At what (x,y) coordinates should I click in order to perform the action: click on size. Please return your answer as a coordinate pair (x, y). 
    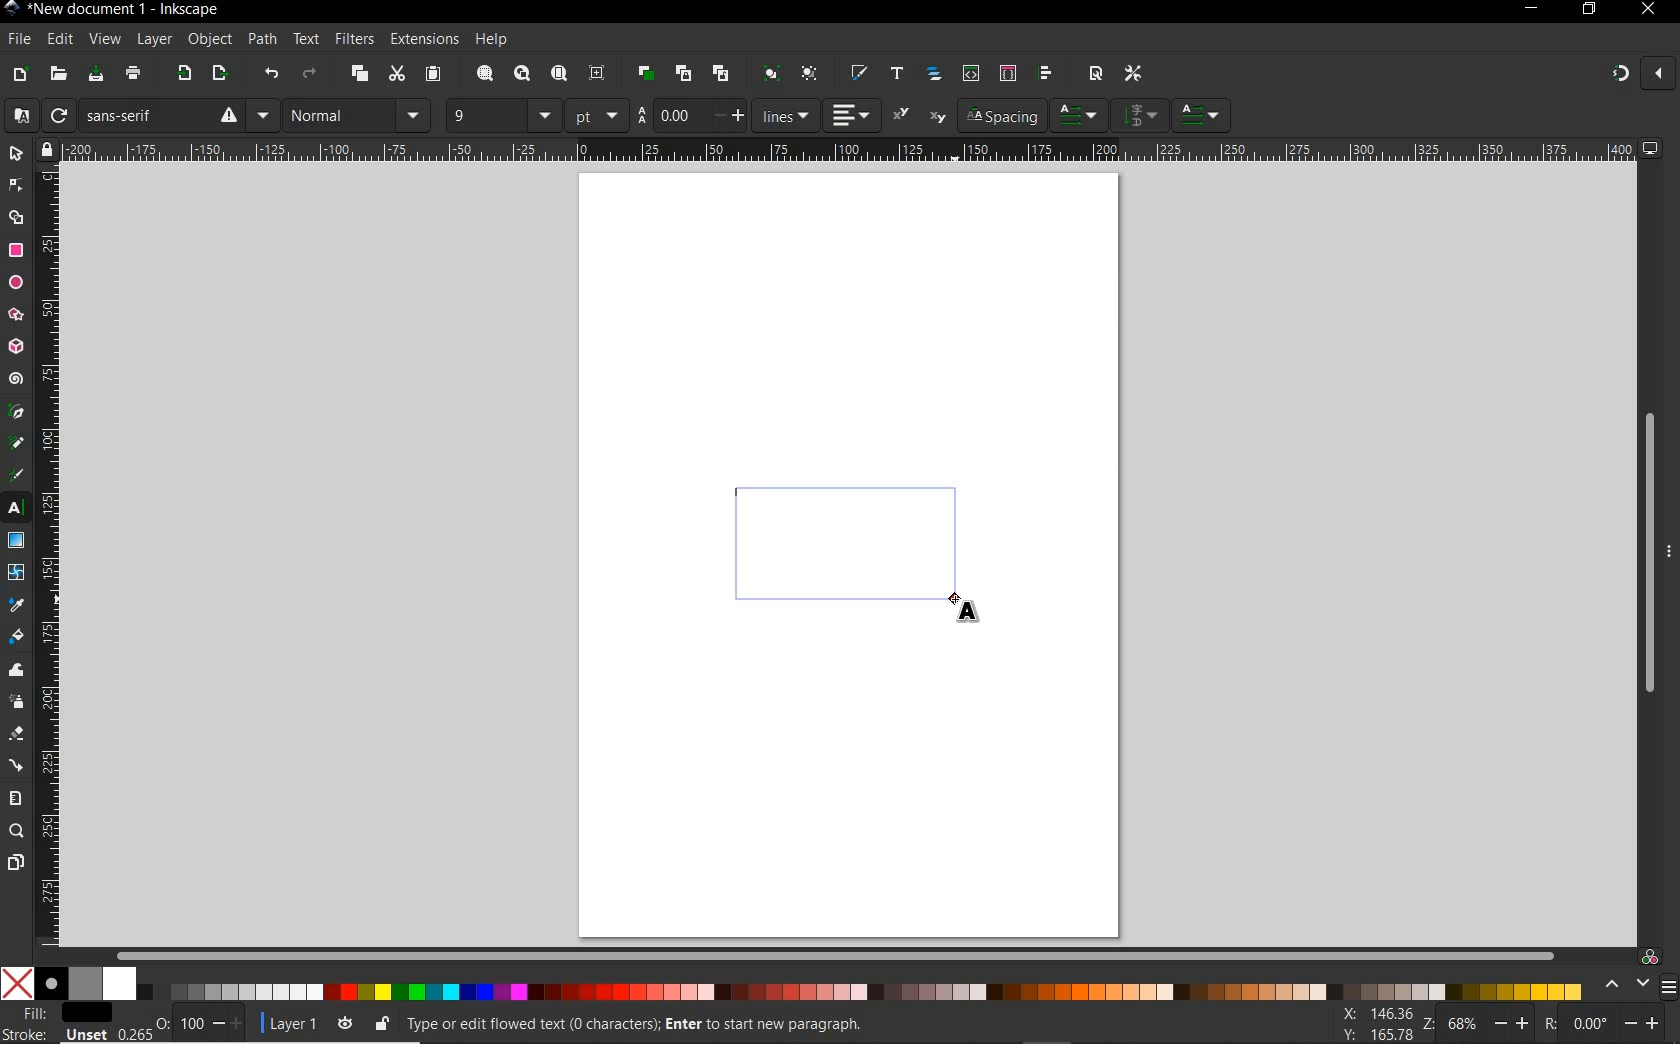
    Looking at the image, I should click on (545, 115).